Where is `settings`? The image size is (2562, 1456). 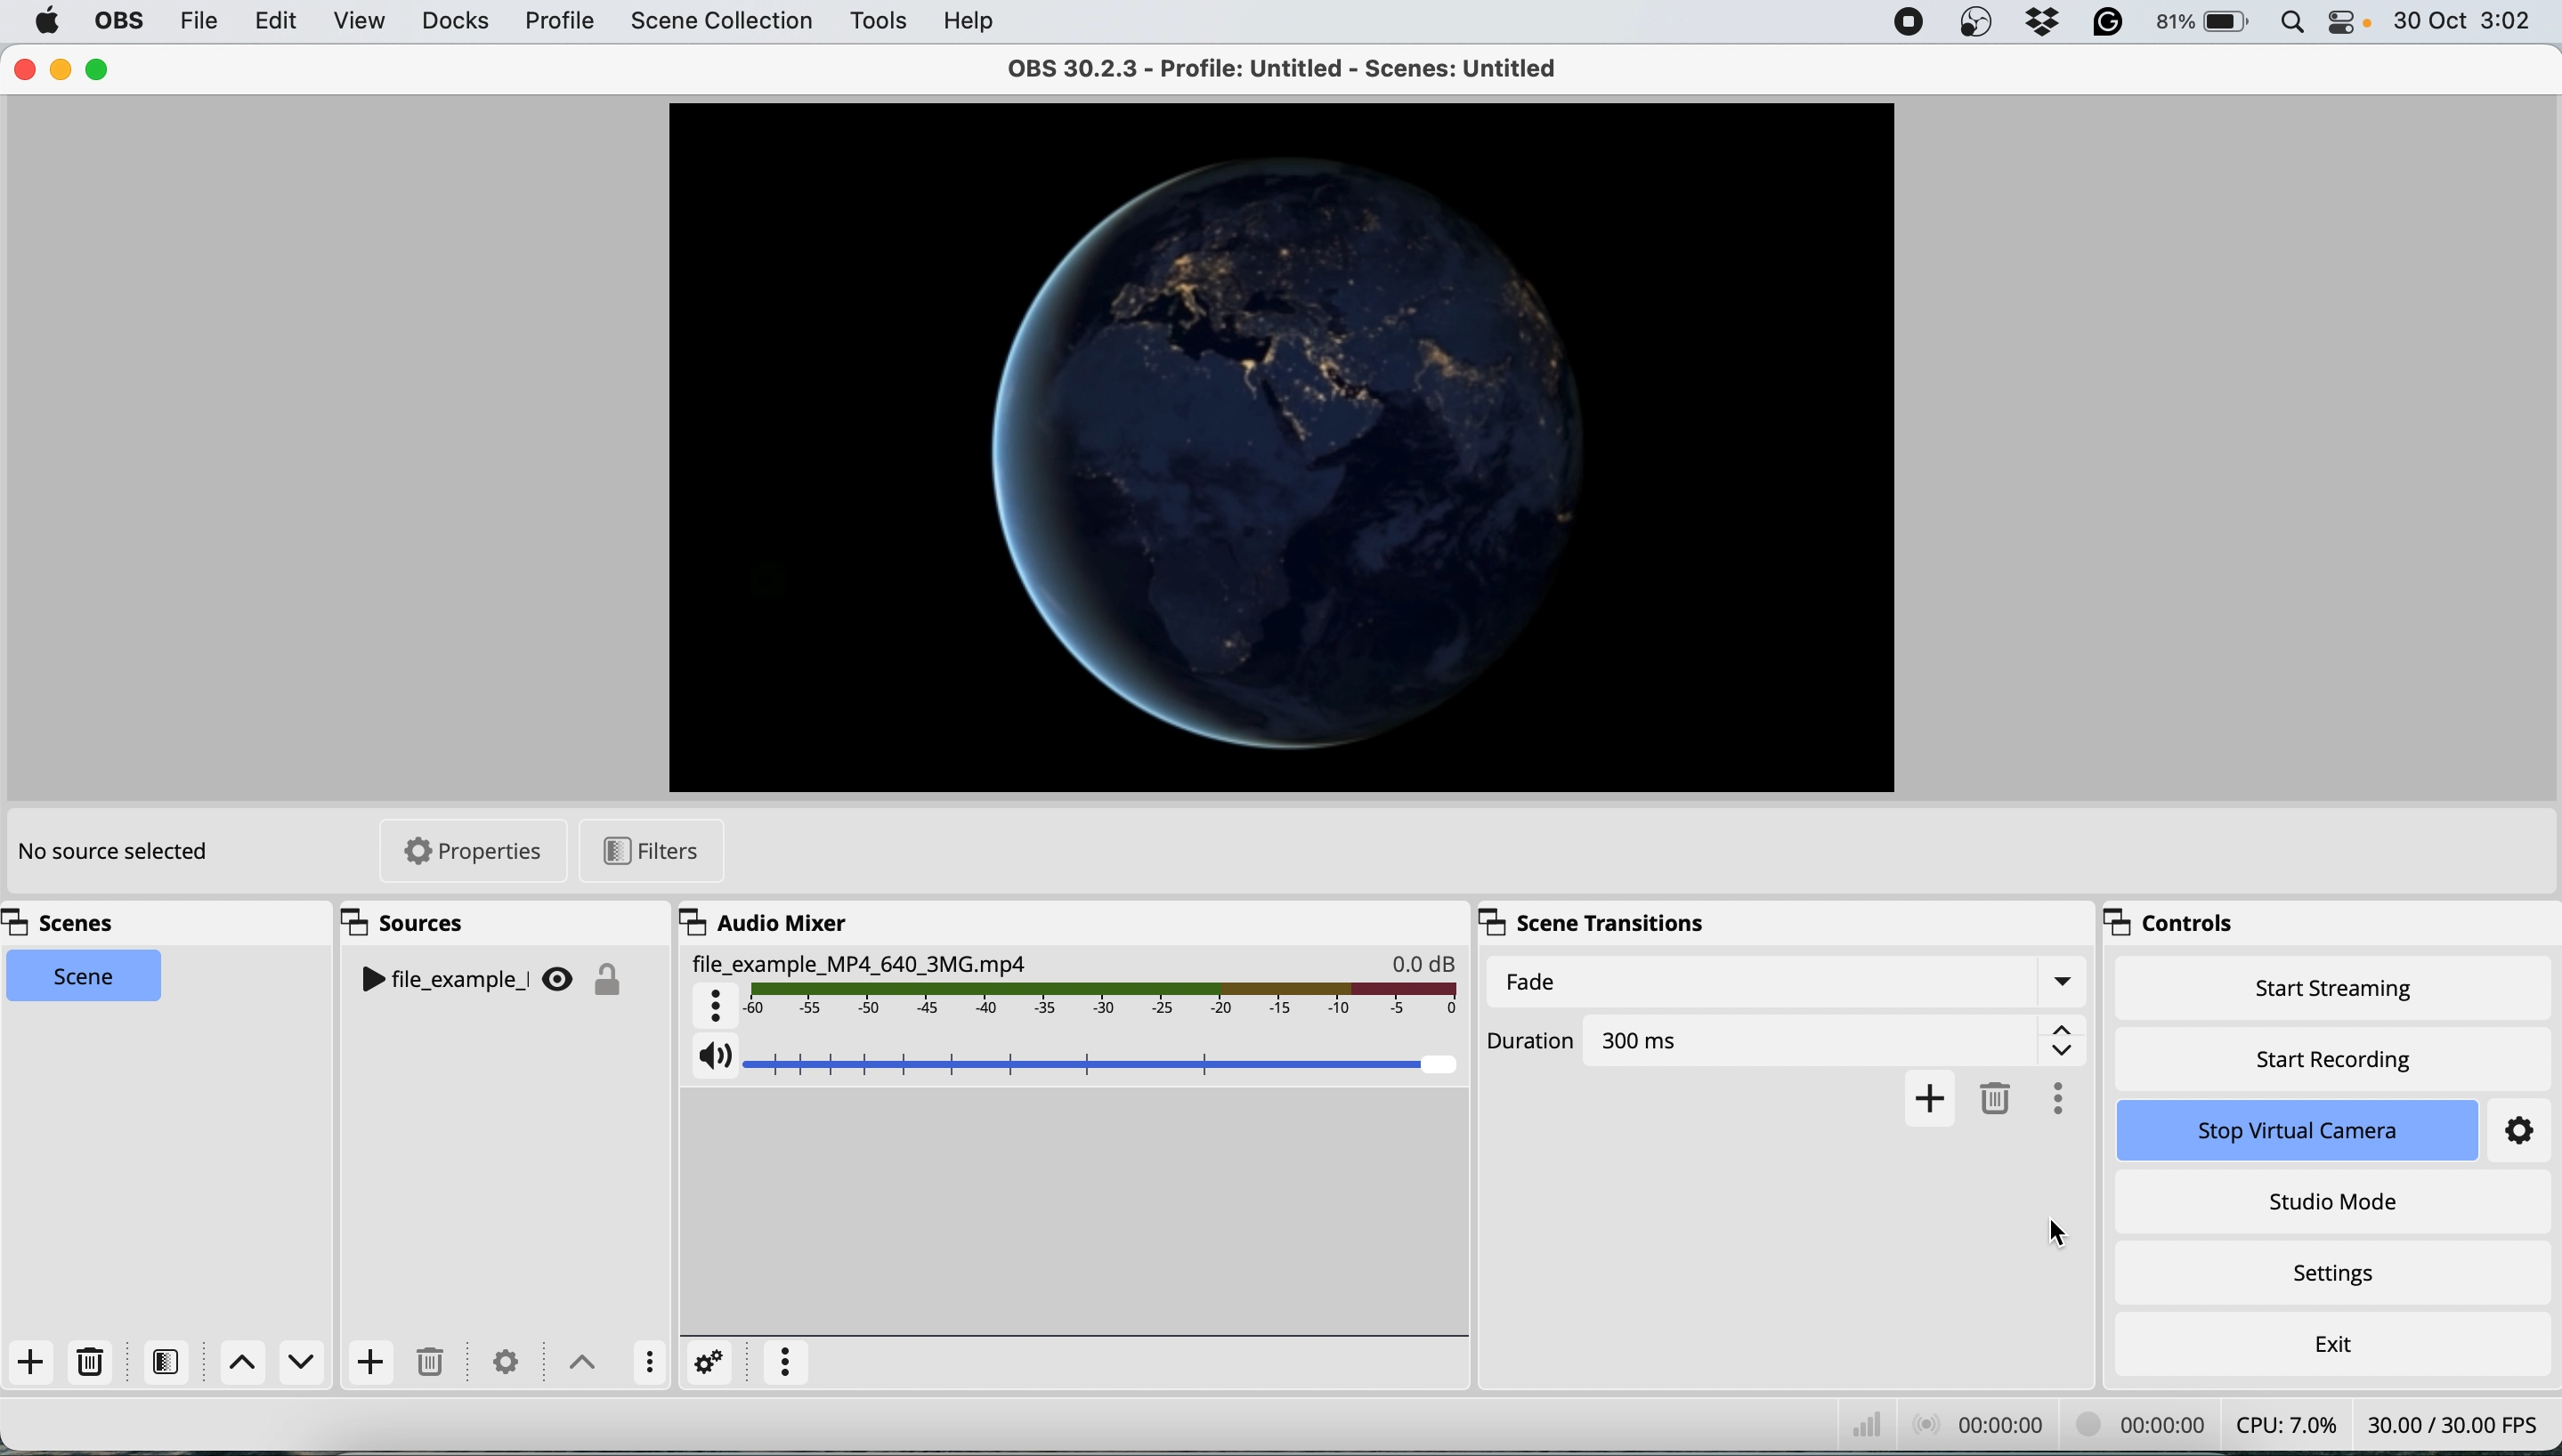 settings is located at coordinates (712, 1367).